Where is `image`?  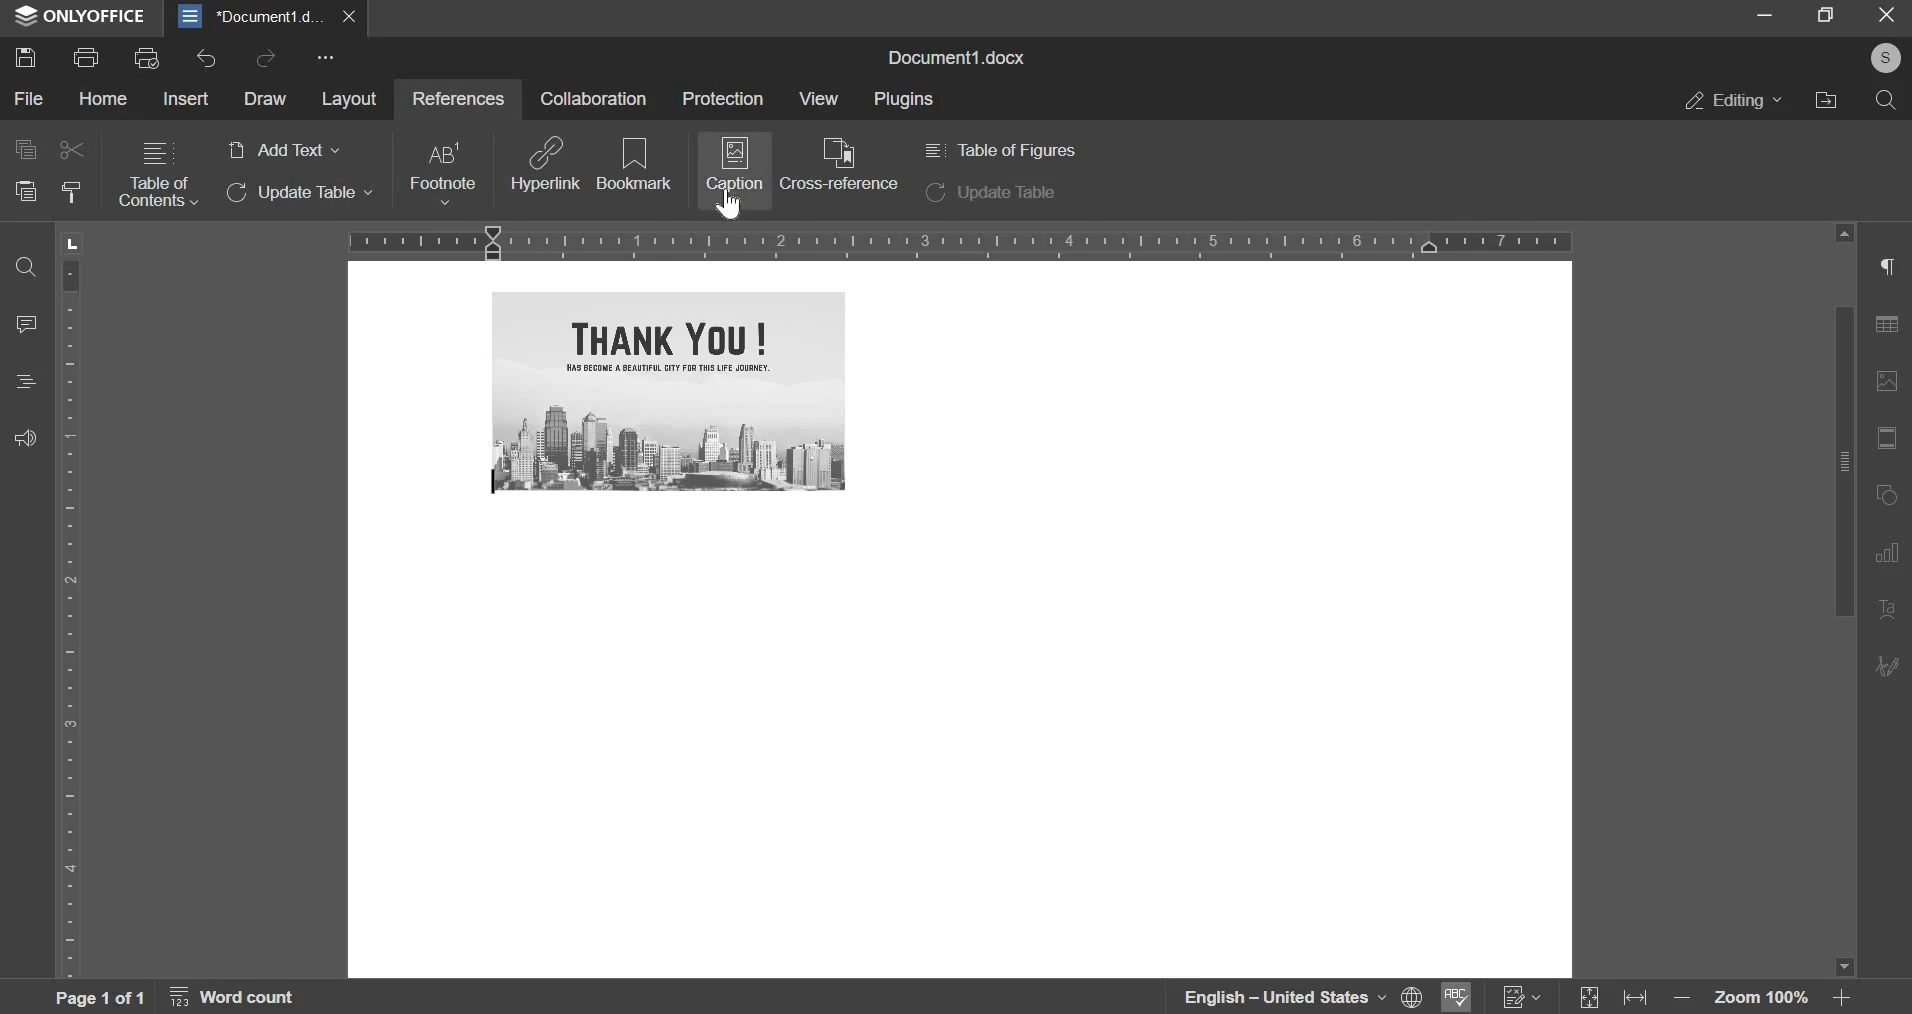
image is located at coordinates (669, 391).